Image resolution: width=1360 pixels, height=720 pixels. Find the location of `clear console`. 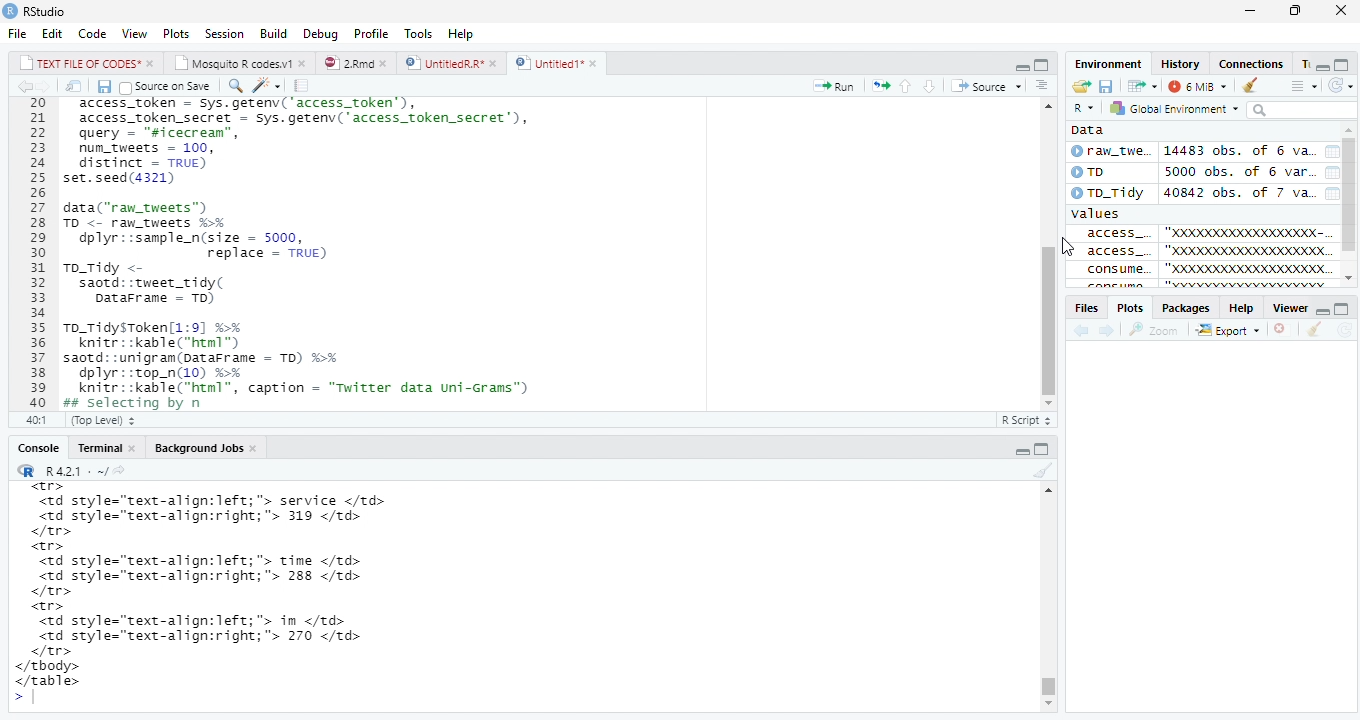

clear console is located at coordinates (1039, 471).